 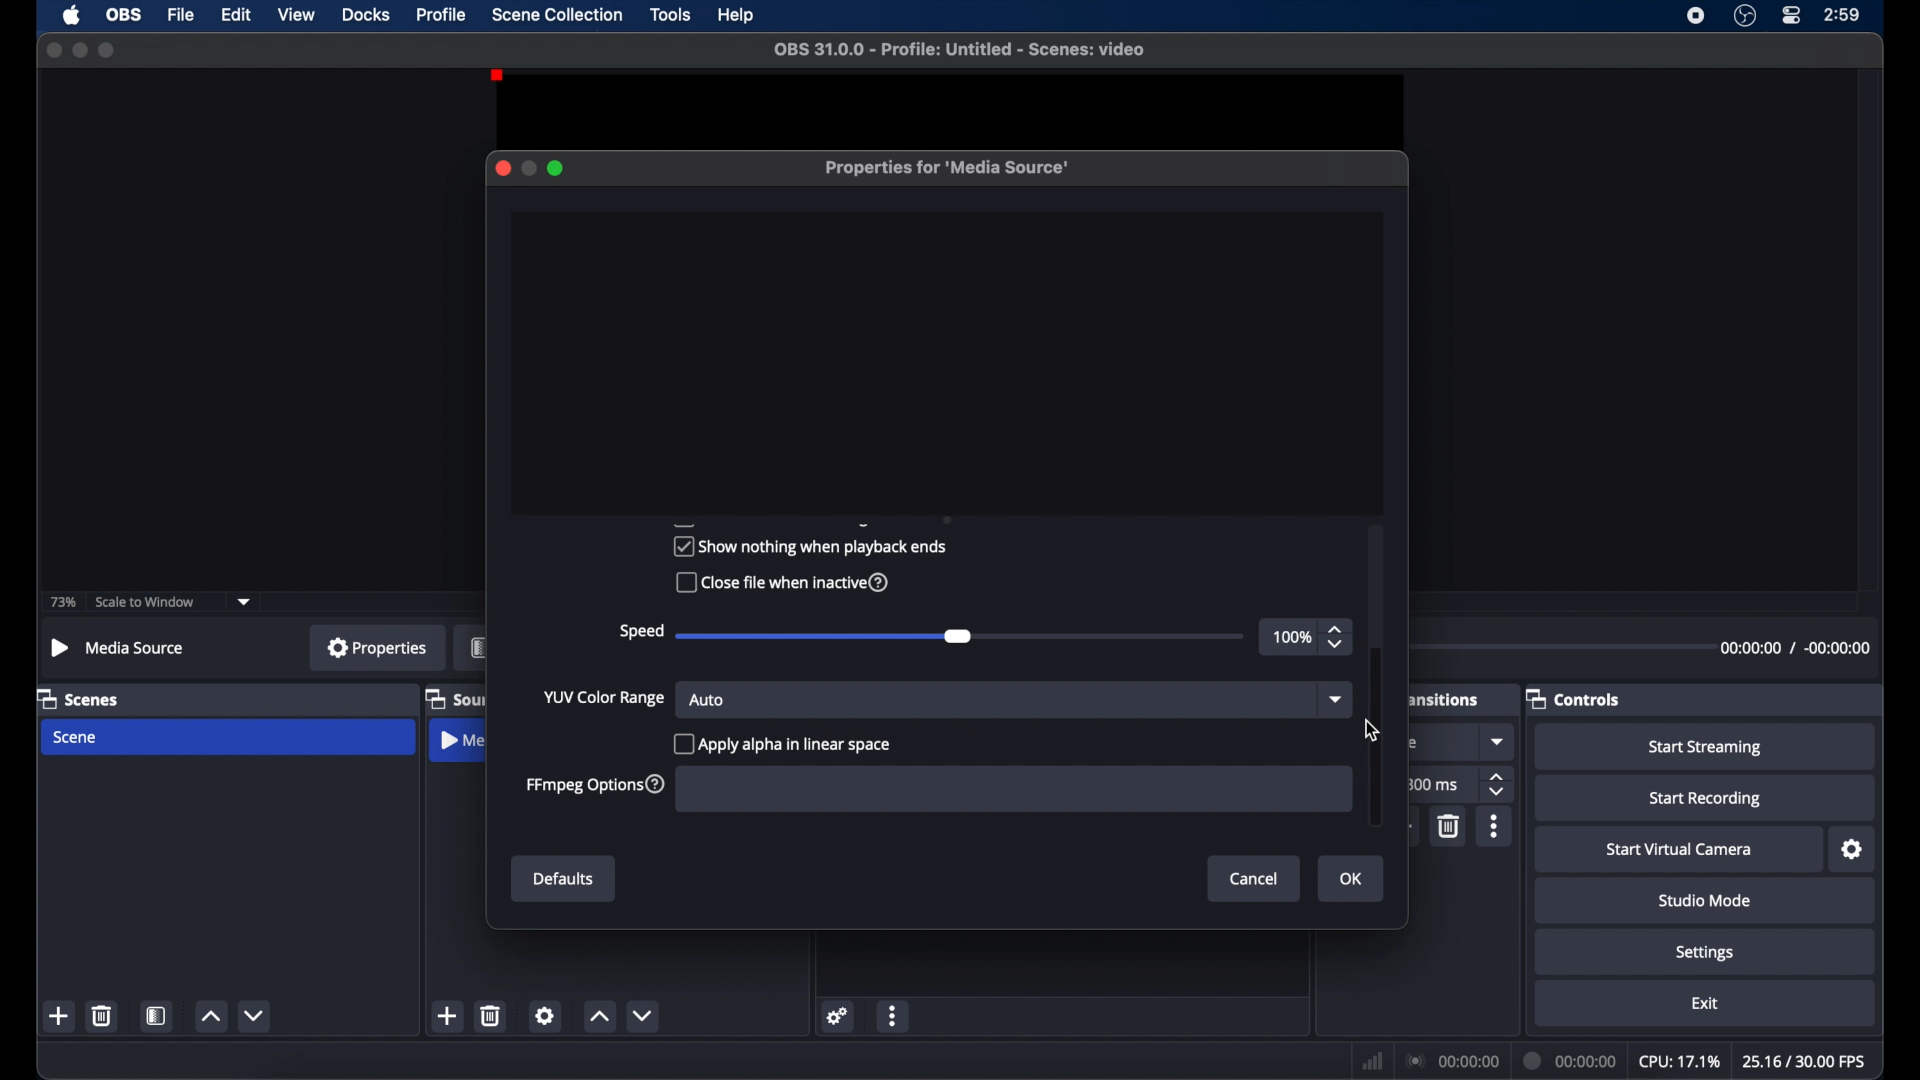 What do you see at coordinates (565, 879) in the screenshot?
I see `defaults` at bounding box center [565, 879].